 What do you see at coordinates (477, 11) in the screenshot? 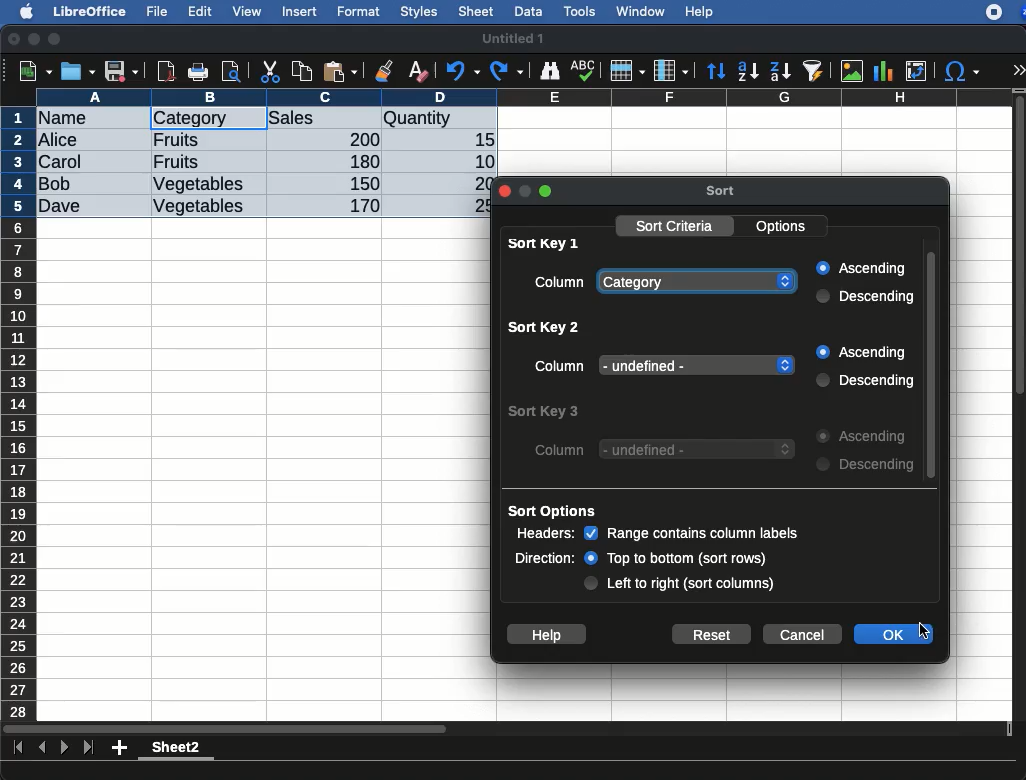
I see `sheet` at bounding box center [477, 11].